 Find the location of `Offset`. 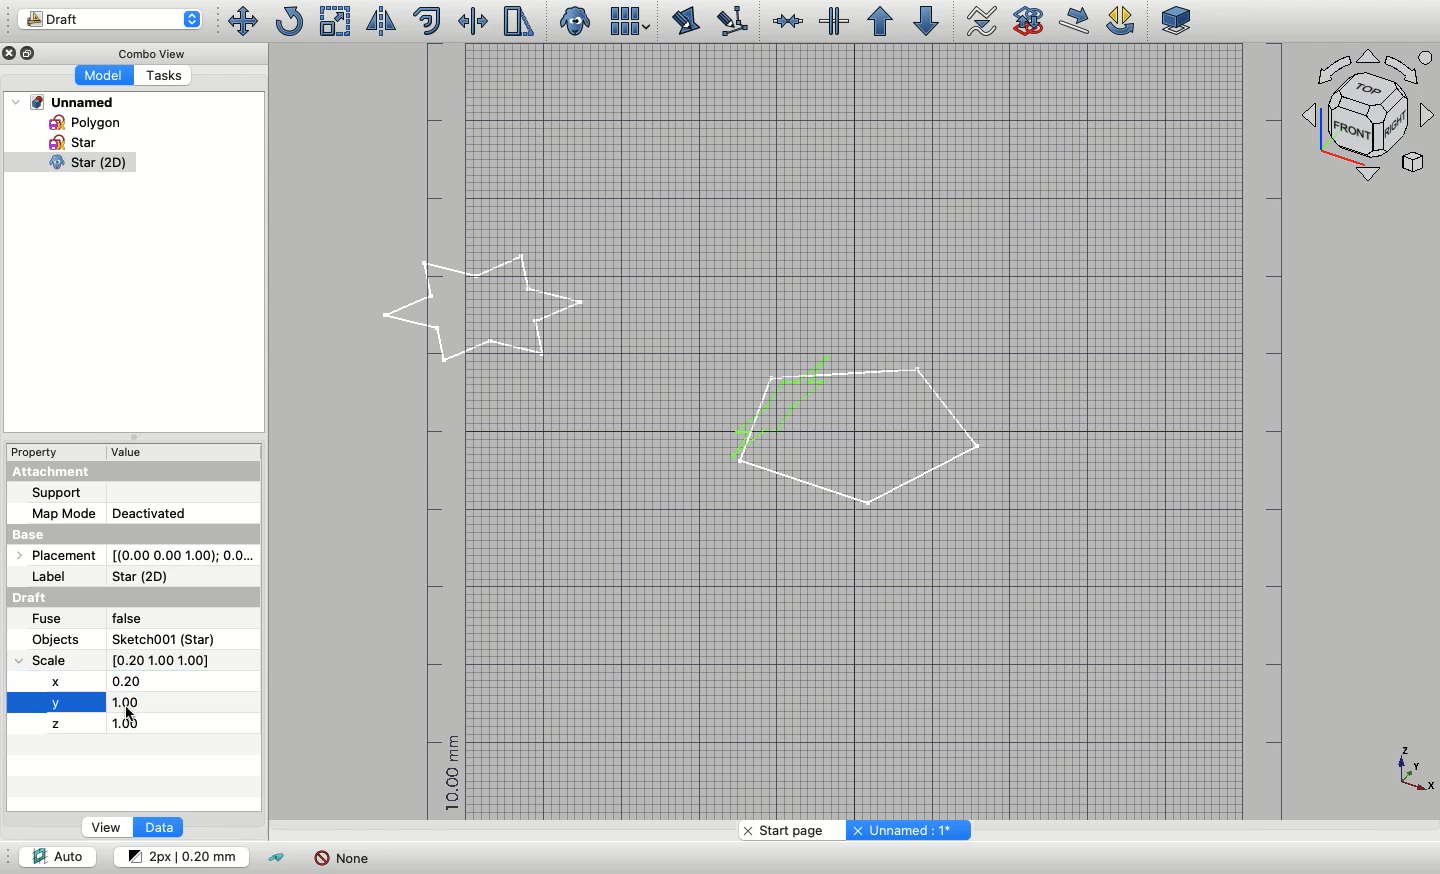

Offset is located at coordinates (427, 21).